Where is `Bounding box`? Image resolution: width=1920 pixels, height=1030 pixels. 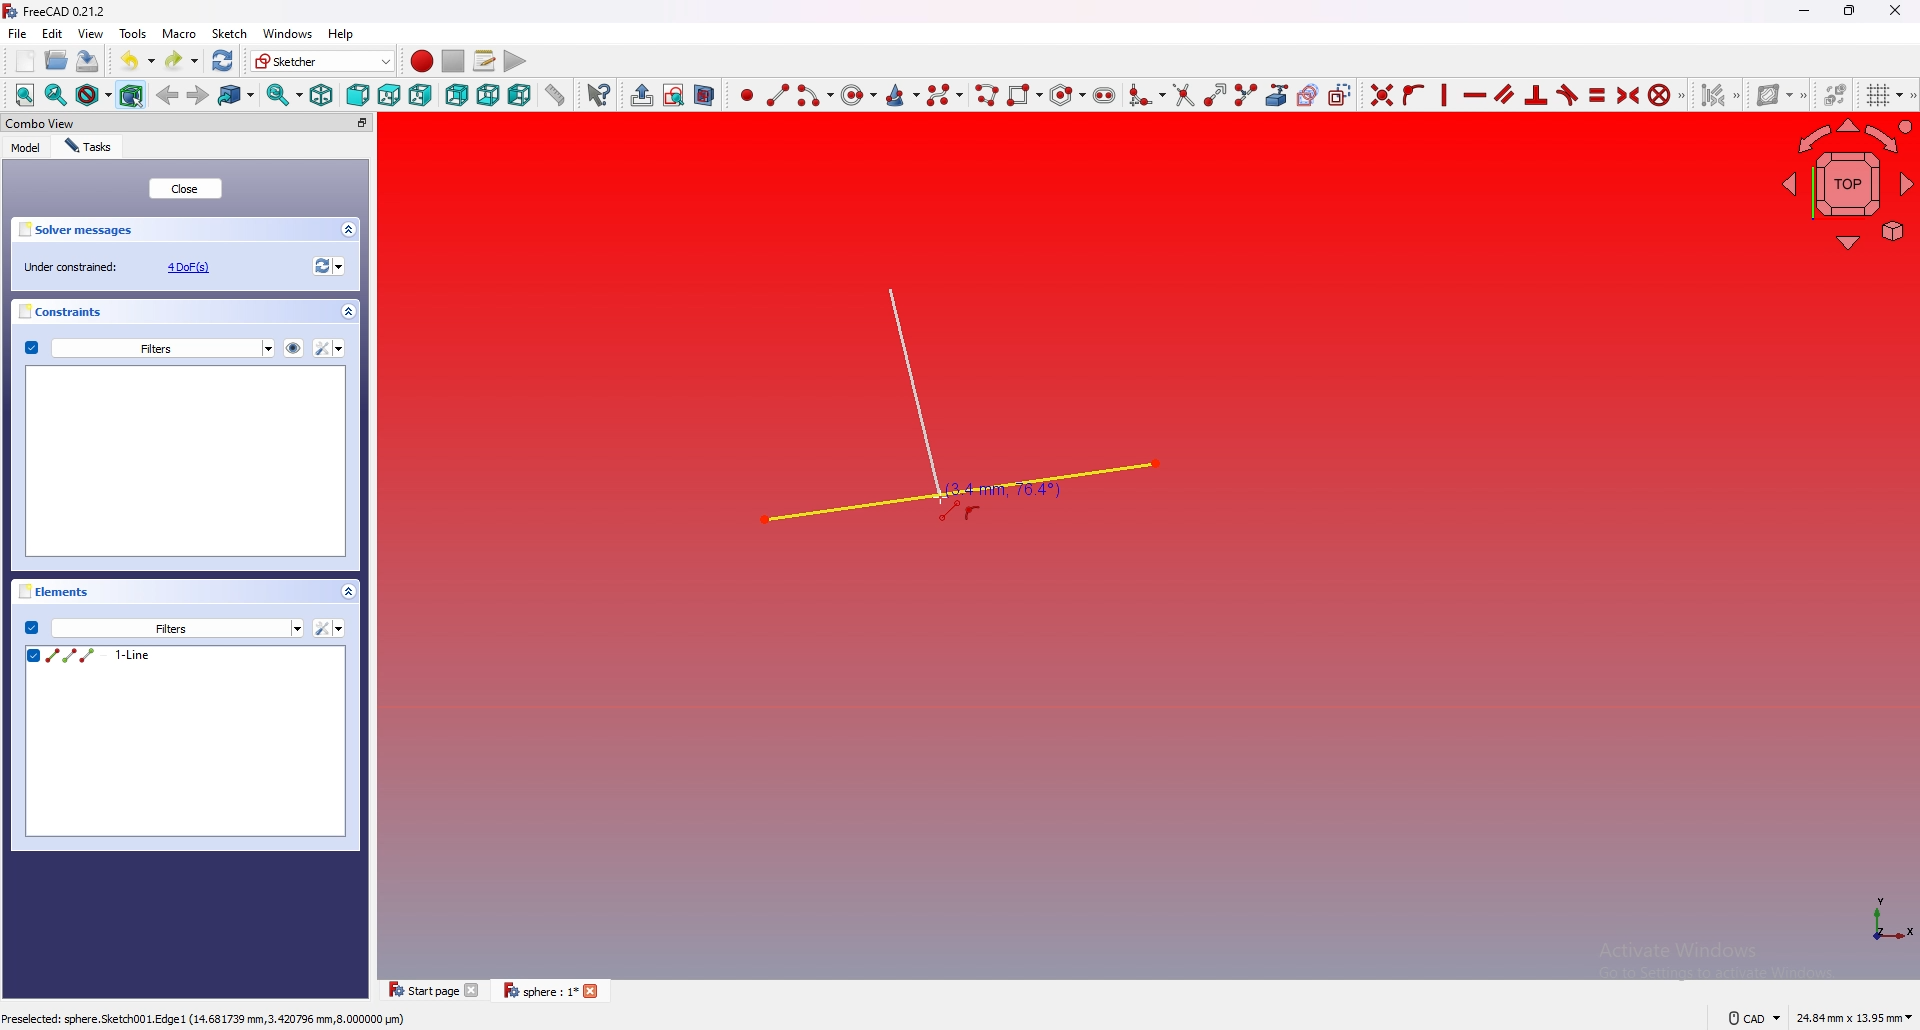
Bounding box is located at coordinates (133, 94).